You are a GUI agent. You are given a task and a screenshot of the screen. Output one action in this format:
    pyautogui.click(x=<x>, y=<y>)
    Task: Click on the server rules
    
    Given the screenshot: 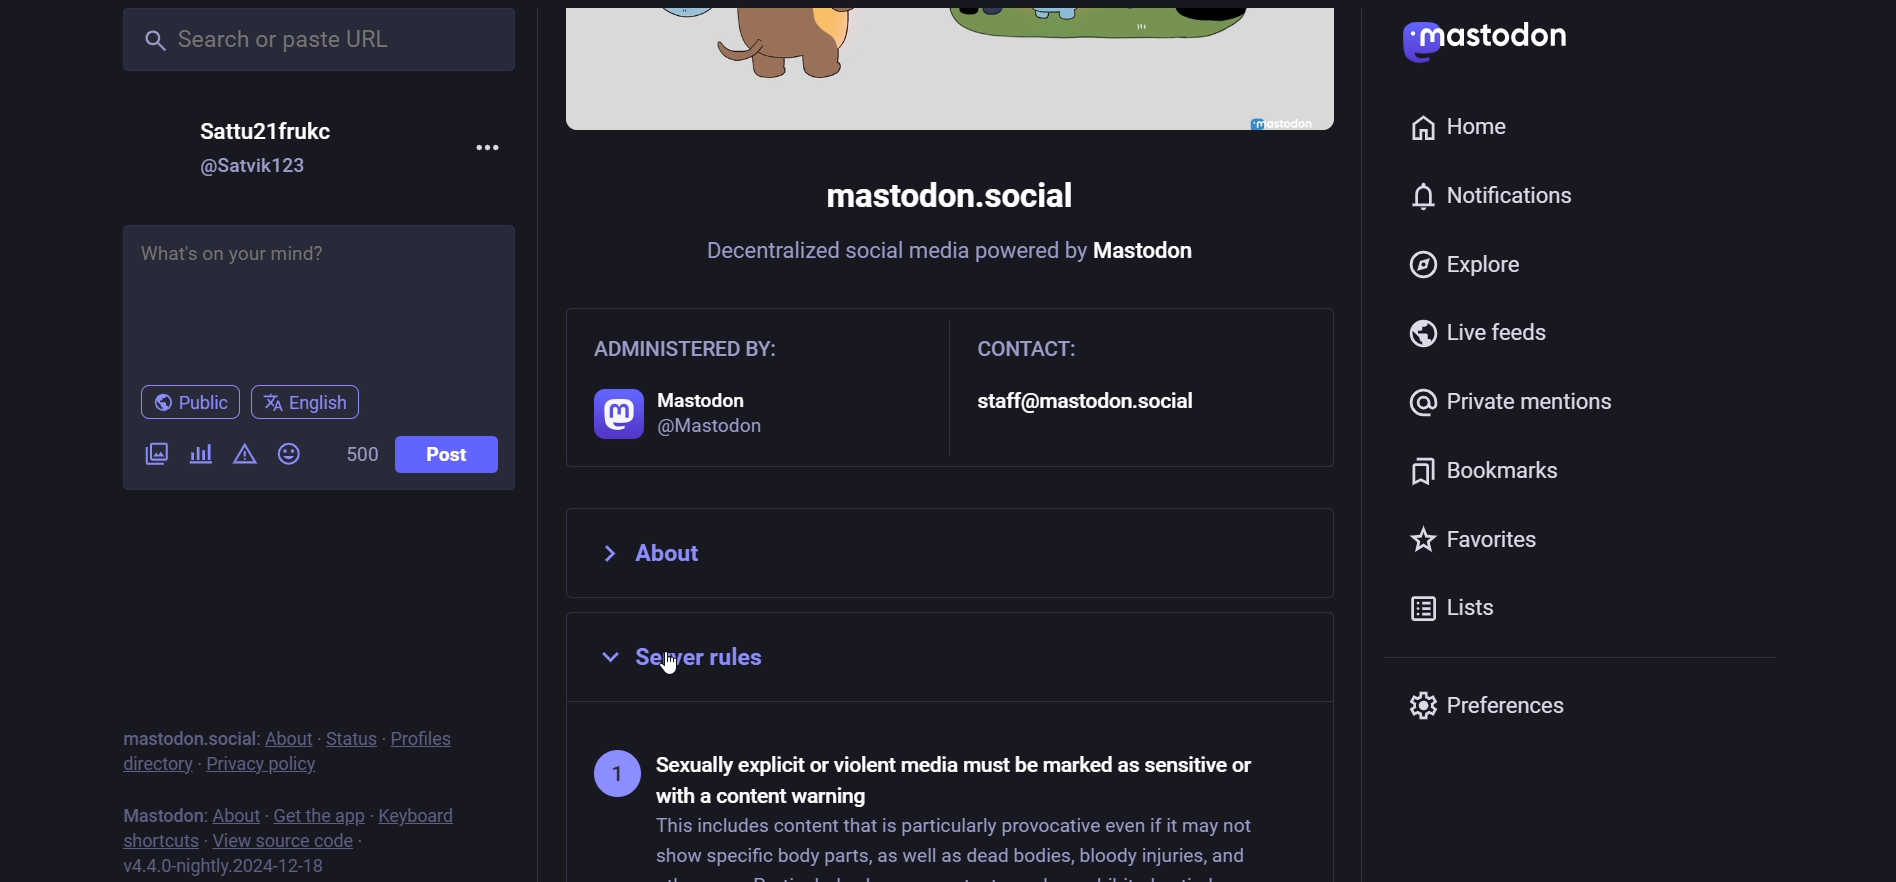 What is the action you would take?
    pyautogui.click(x=954, y=662)
    